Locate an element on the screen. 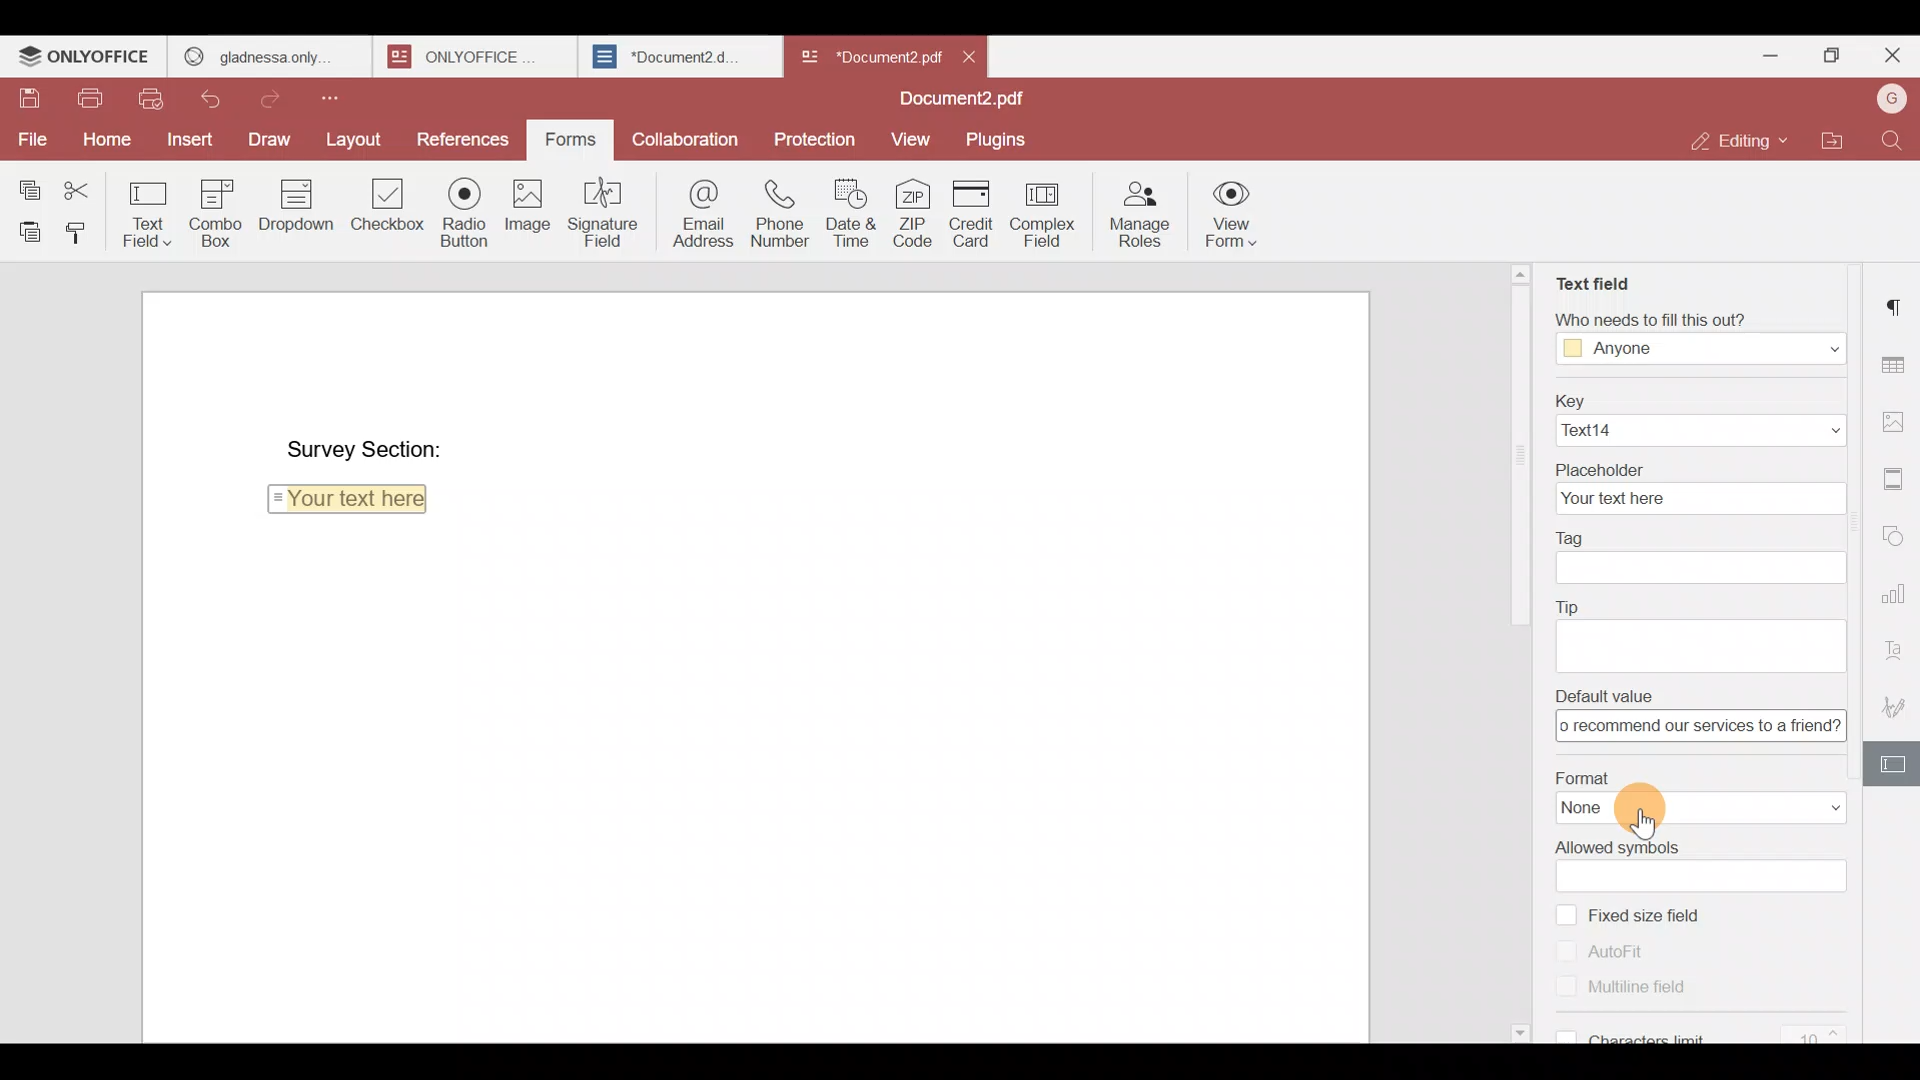 This screenshot has width=1920, height=1080. ‘Who needs to fill this out? is located at coordinates (1709, 319).